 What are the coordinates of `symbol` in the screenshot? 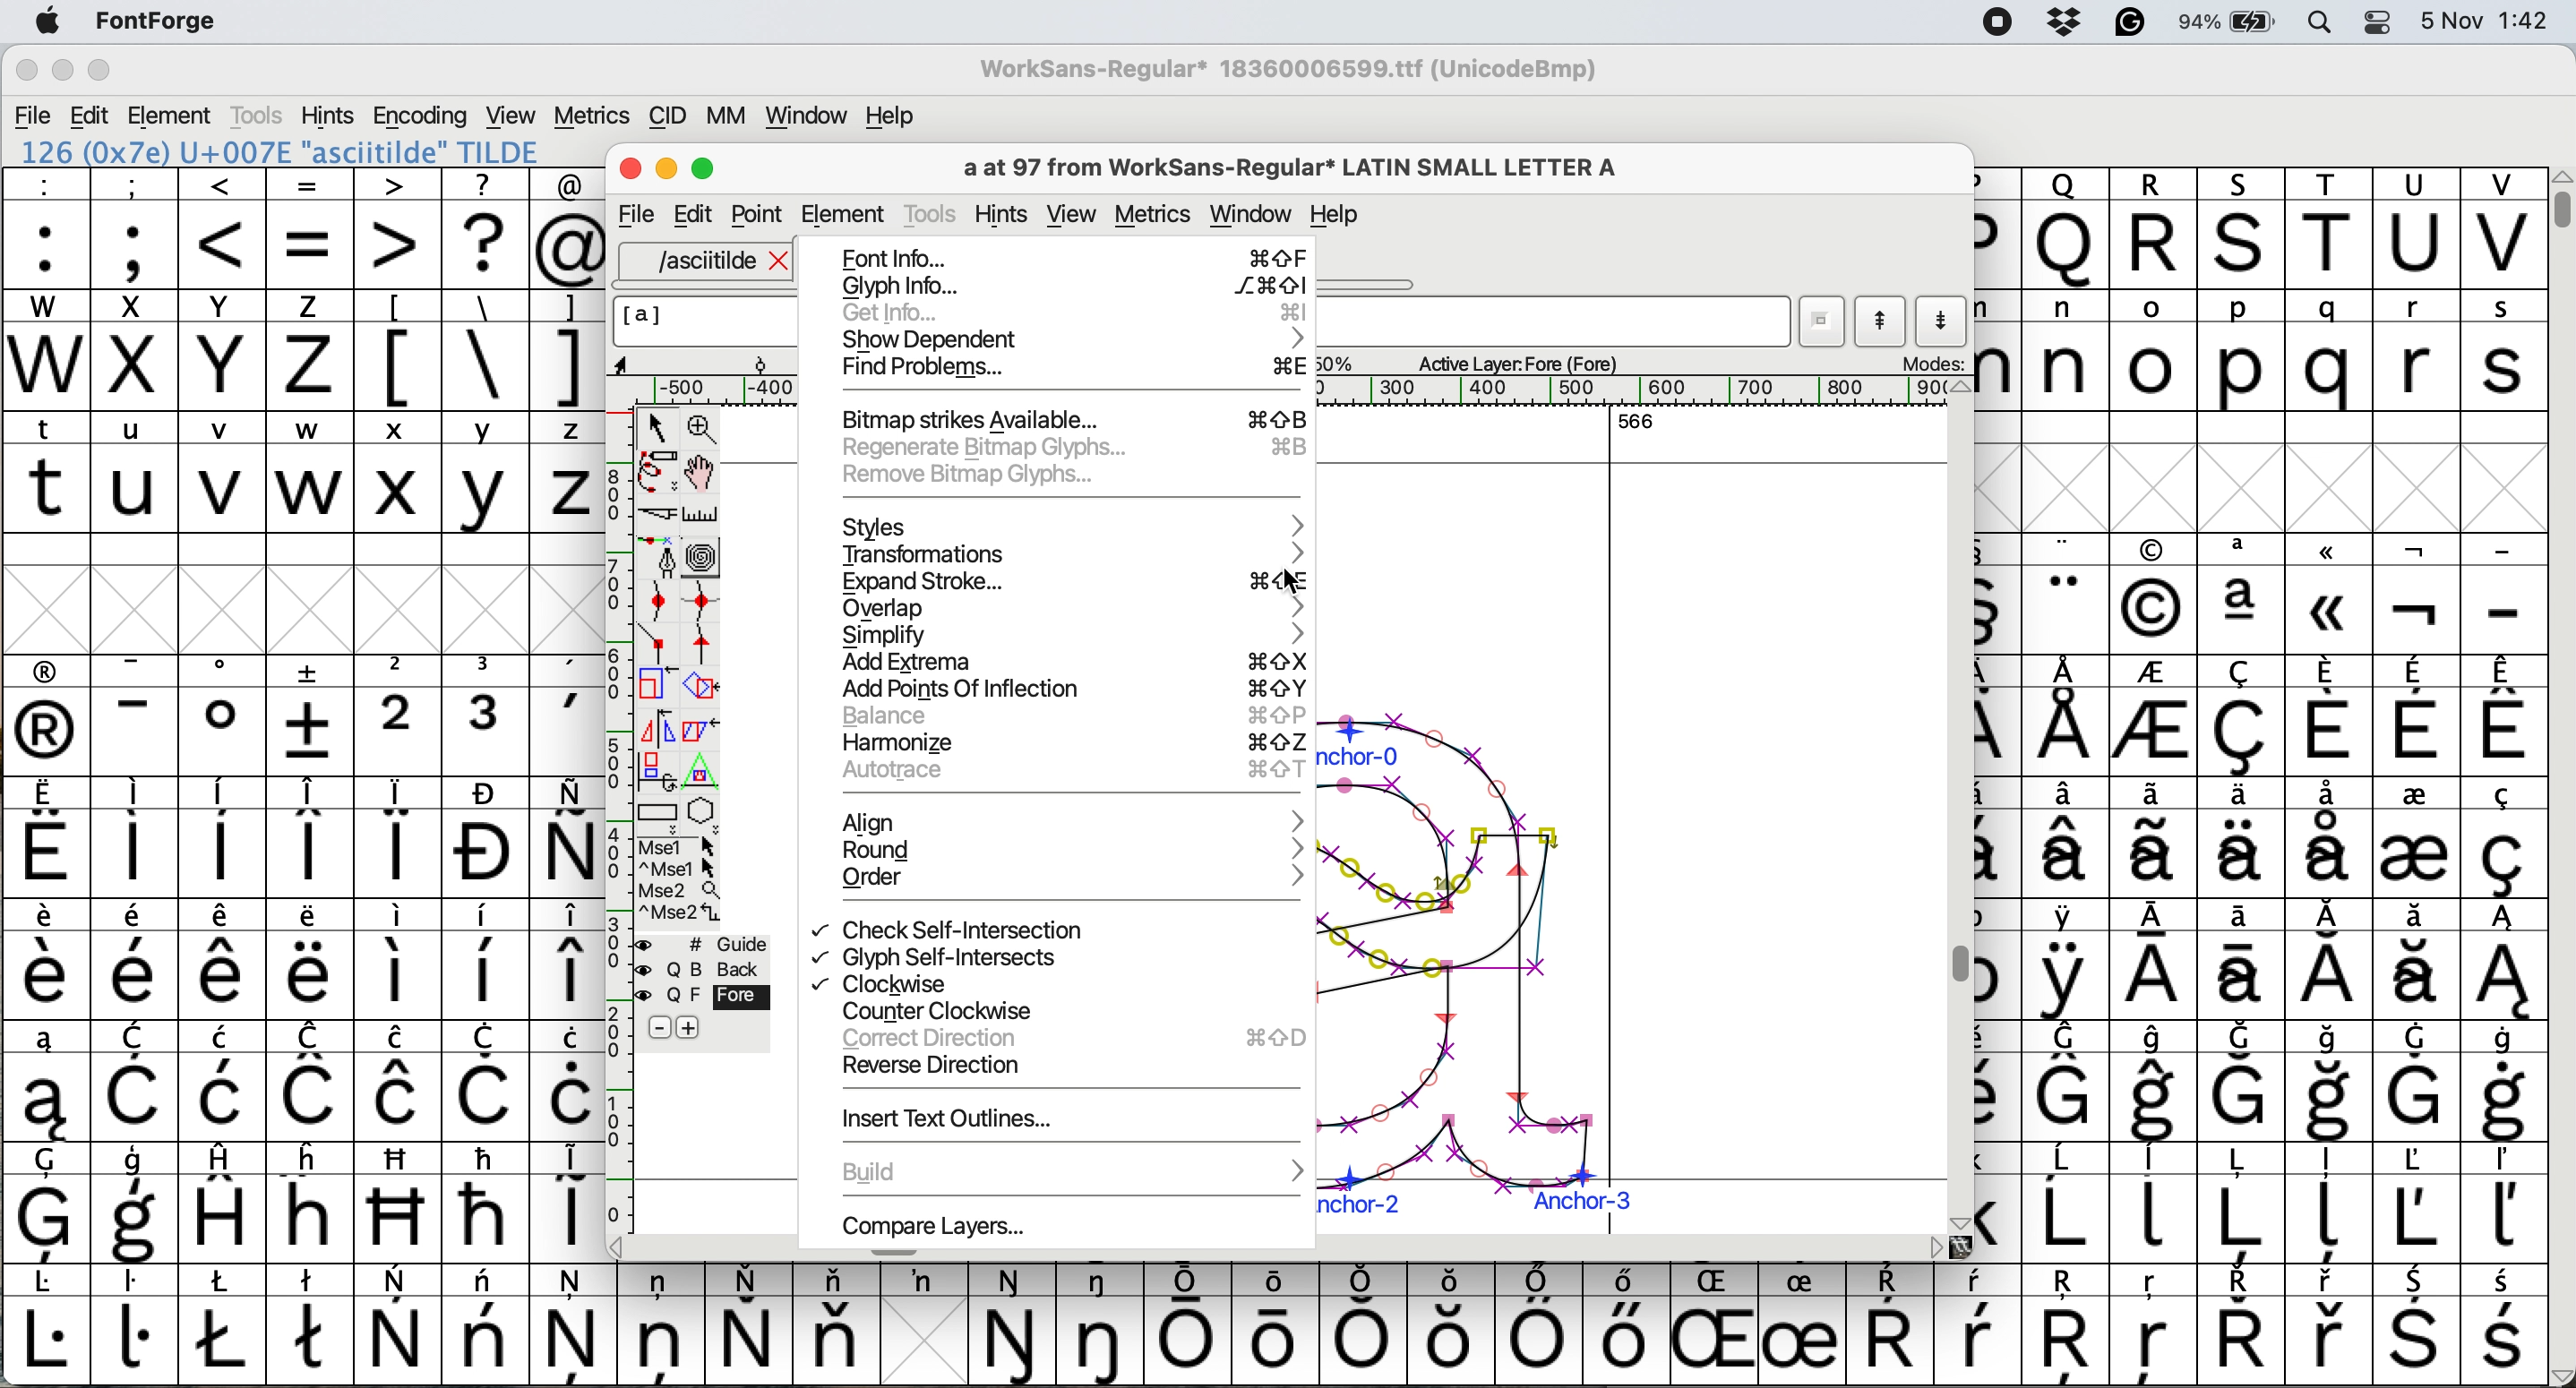 It's located at (1801, 1326).